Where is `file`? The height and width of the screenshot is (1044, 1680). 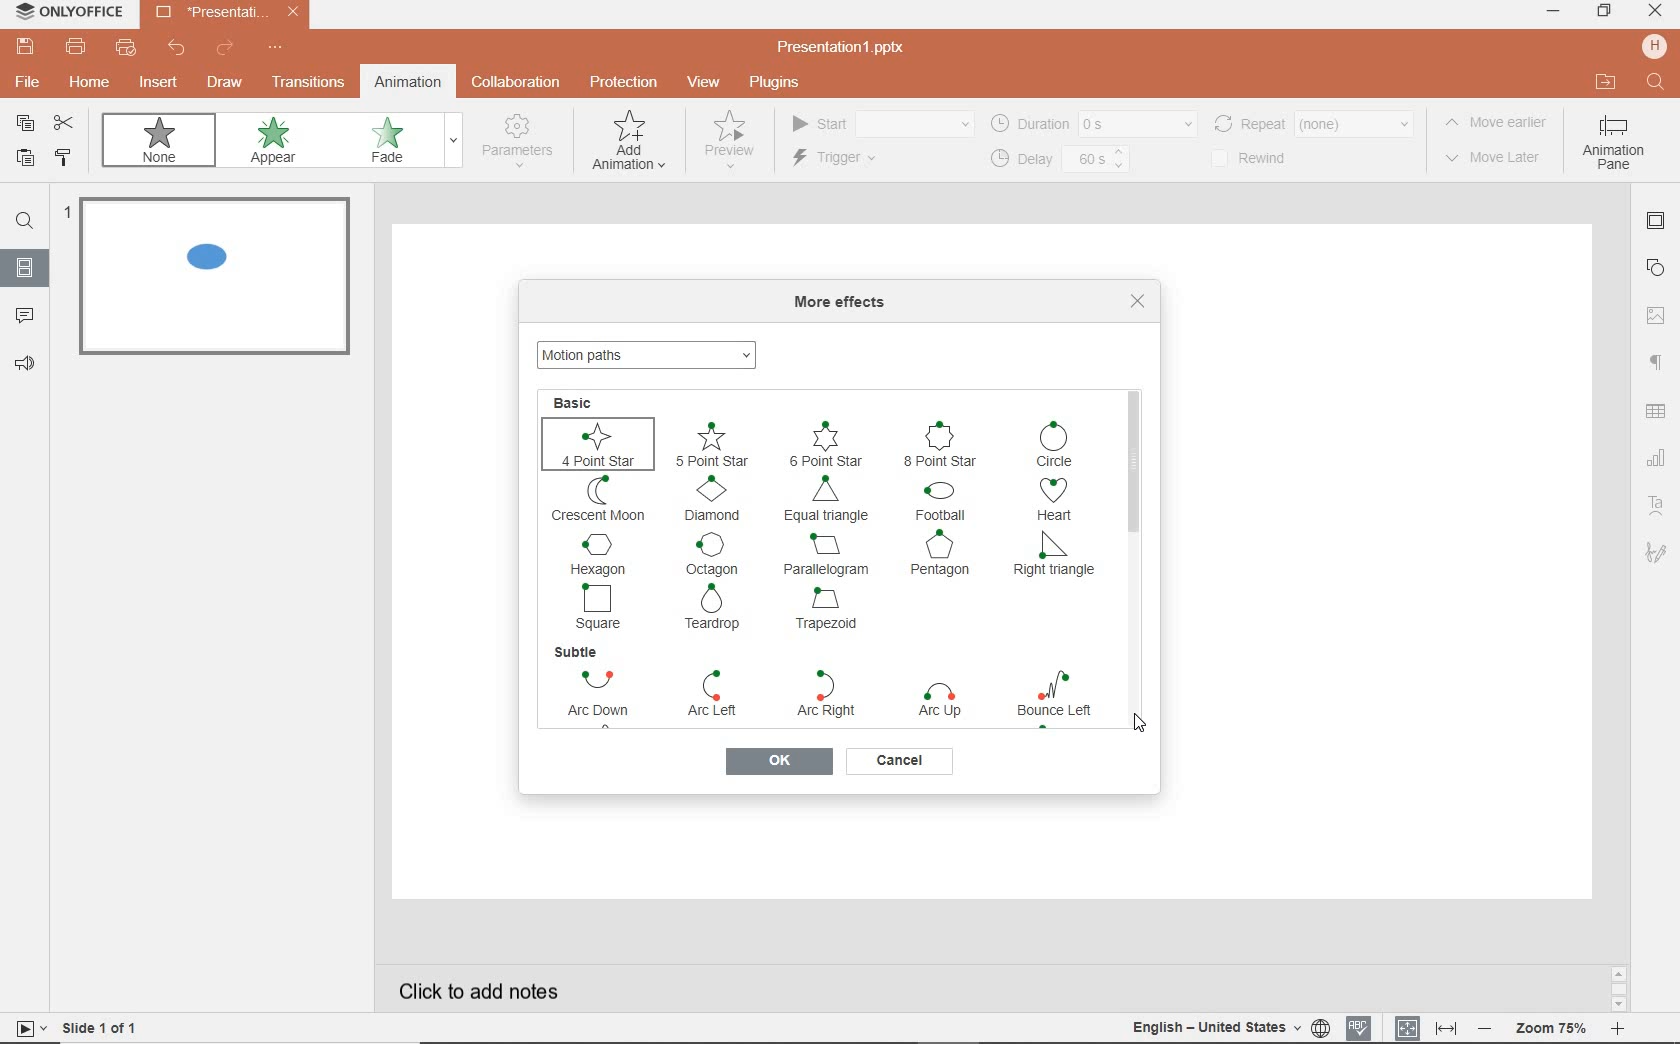
file is located at coordinates (25, 85).